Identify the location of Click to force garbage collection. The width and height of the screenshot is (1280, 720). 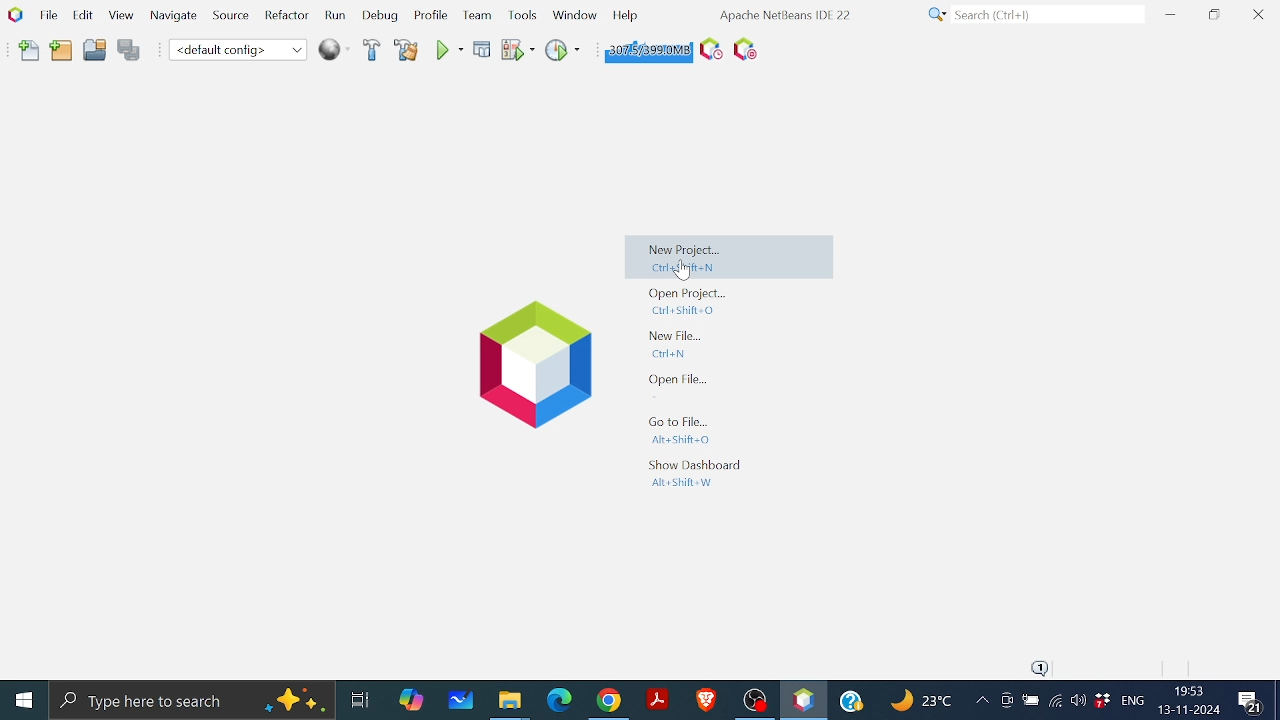
(646, 49).